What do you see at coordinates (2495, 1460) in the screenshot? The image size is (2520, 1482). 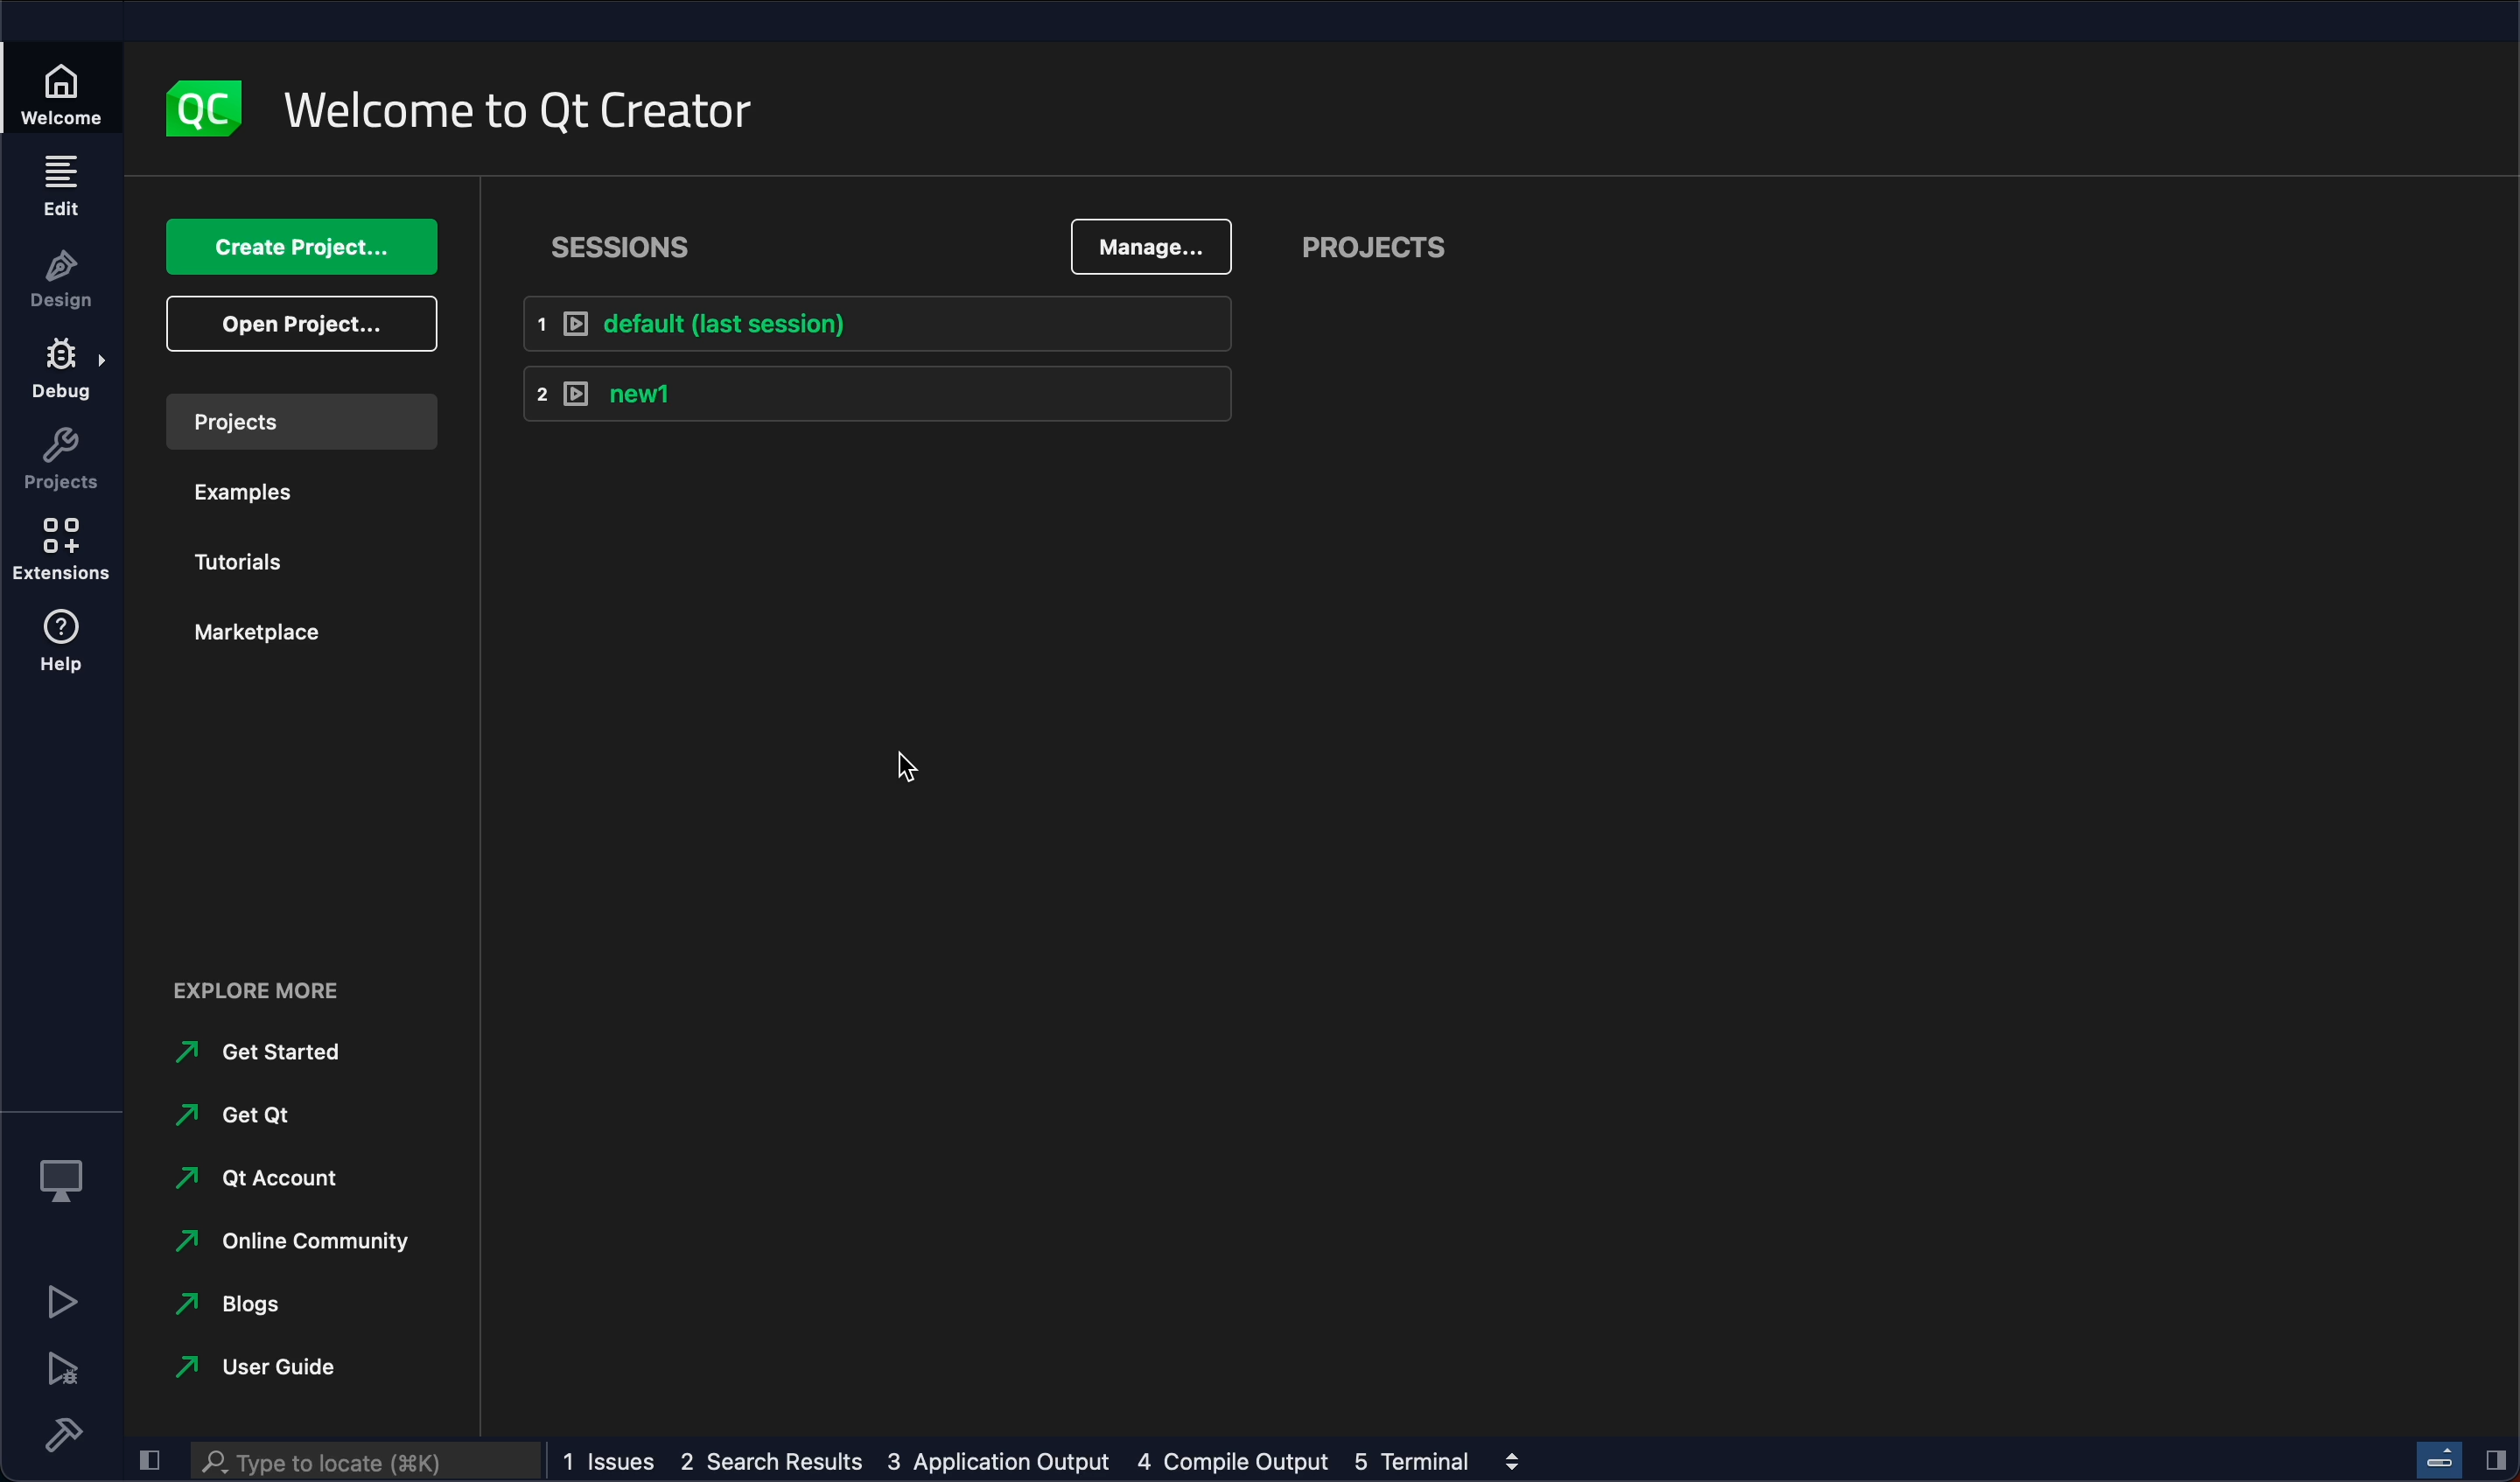 I see `close slidebar` at bounding box center [2495, 1460].